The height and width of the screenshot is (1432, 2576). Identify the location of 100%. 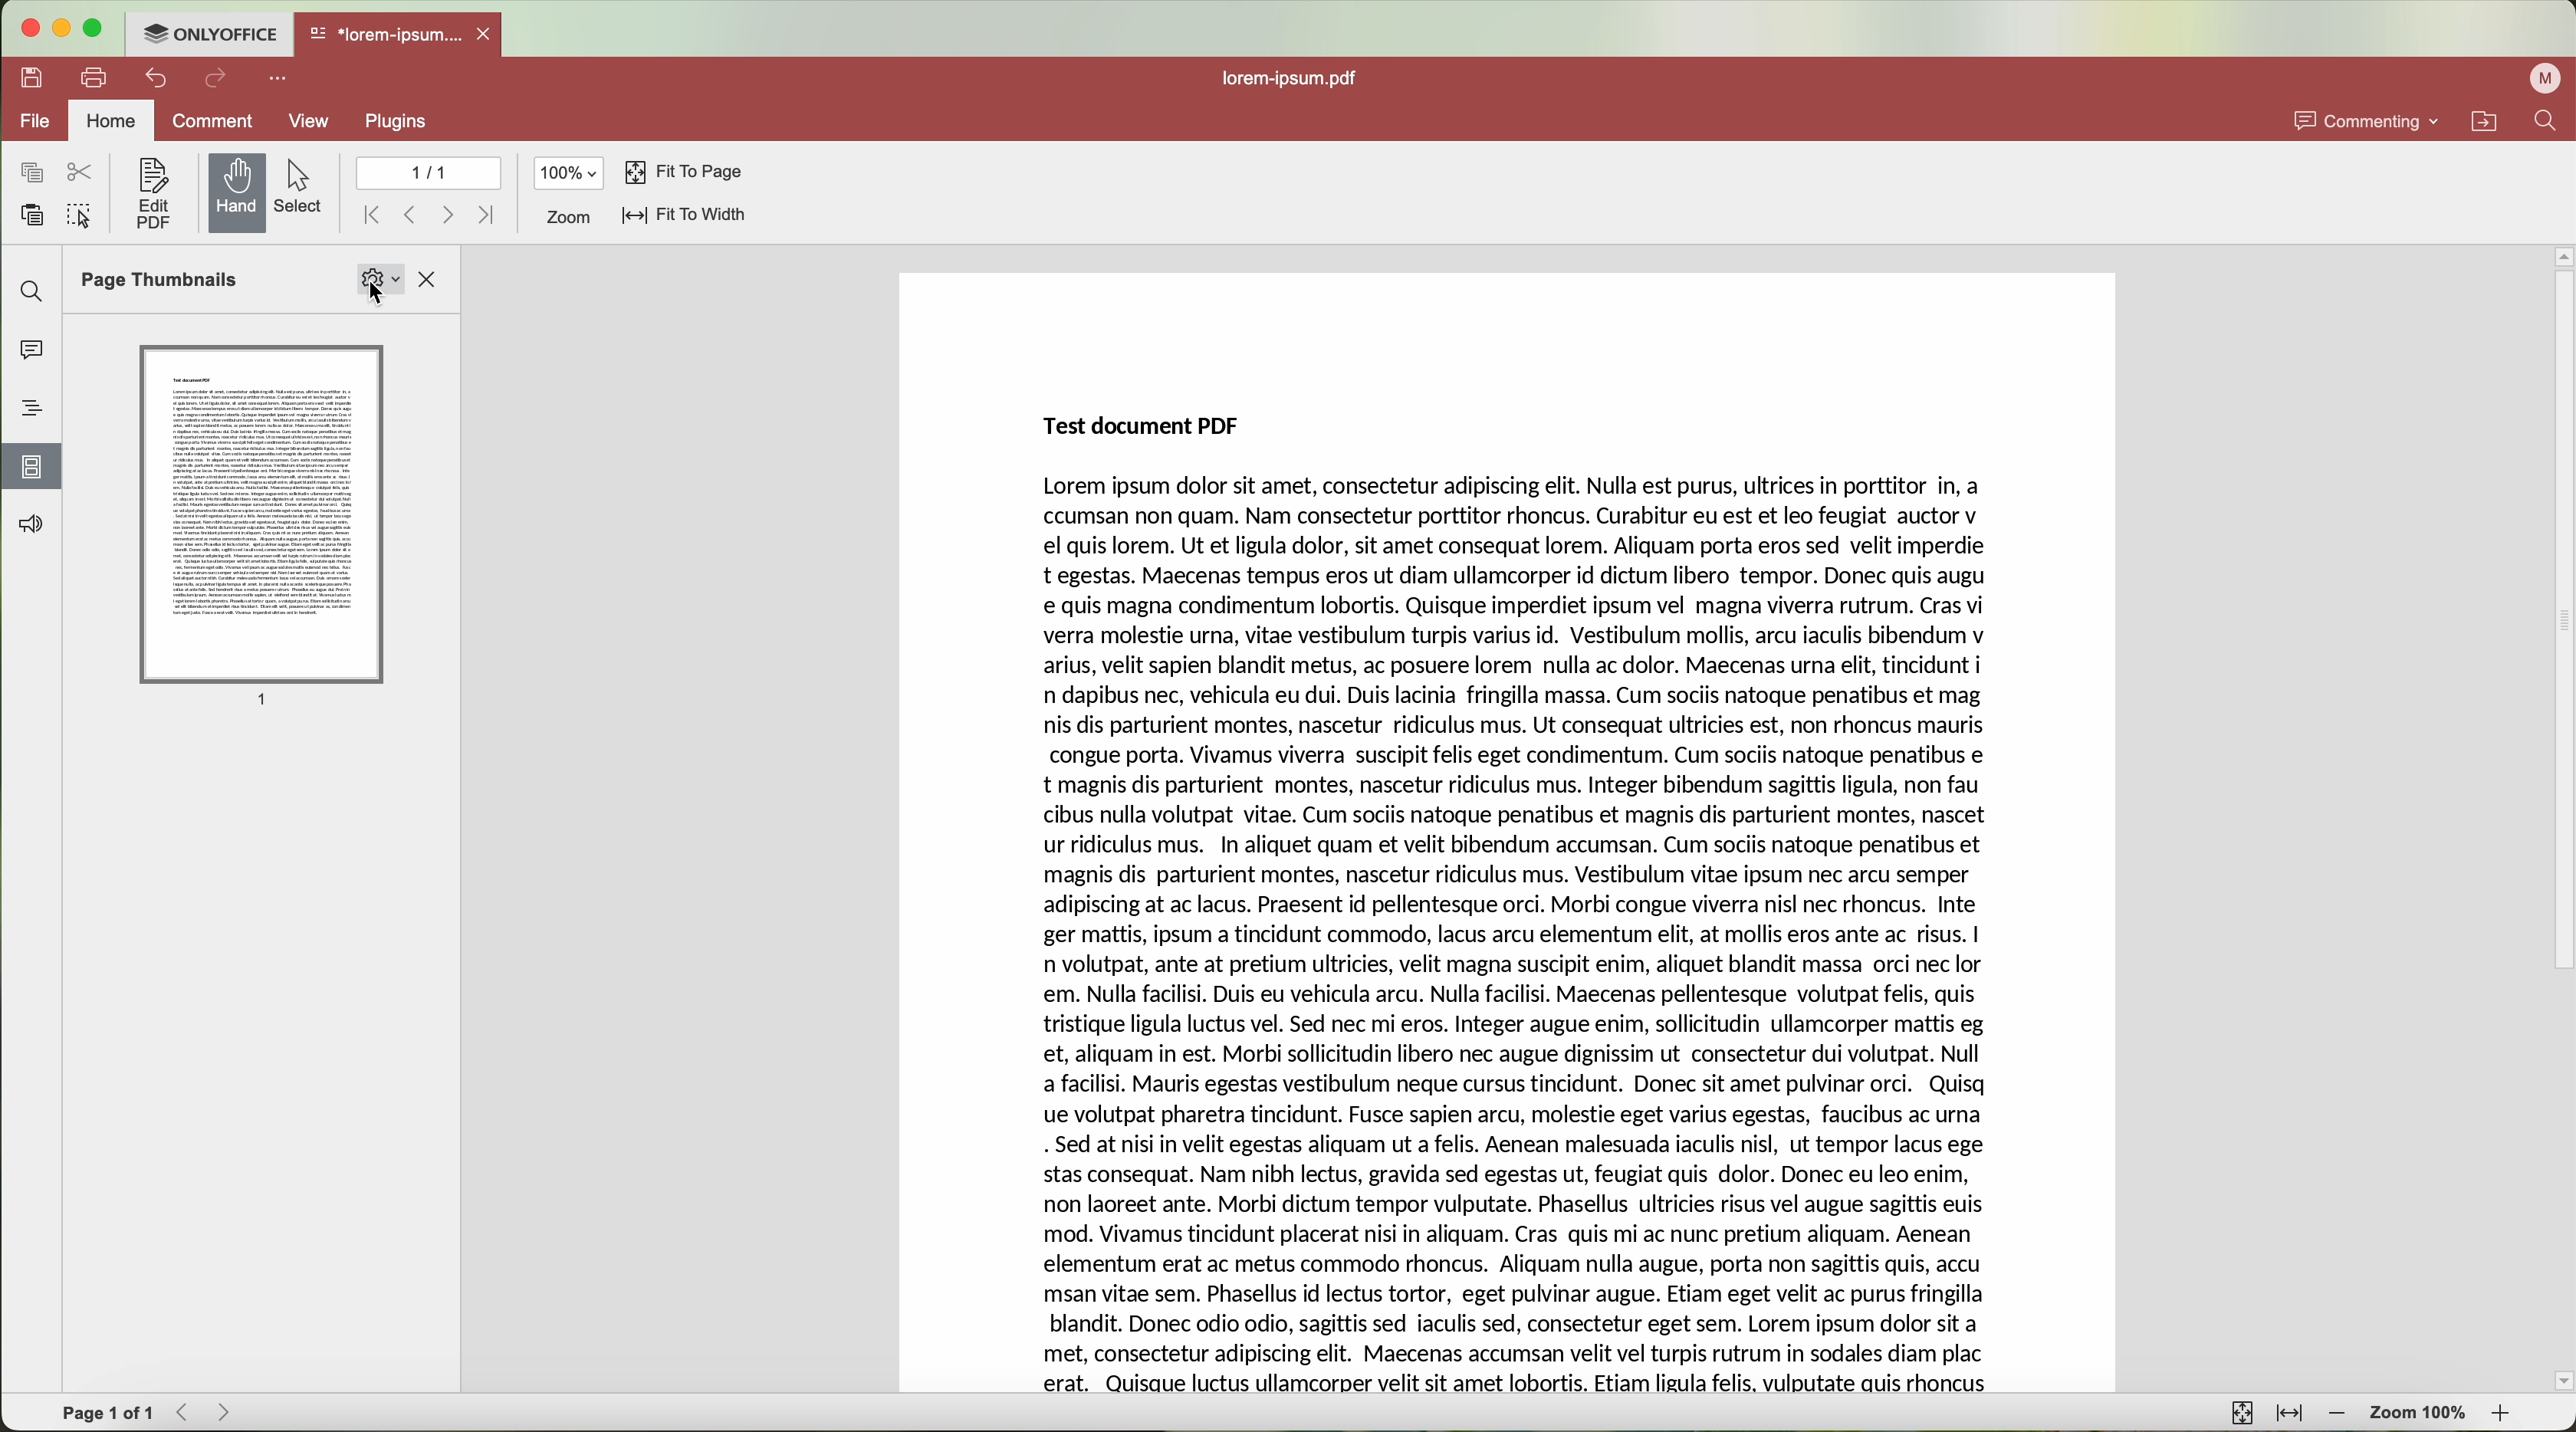
(571, 173).